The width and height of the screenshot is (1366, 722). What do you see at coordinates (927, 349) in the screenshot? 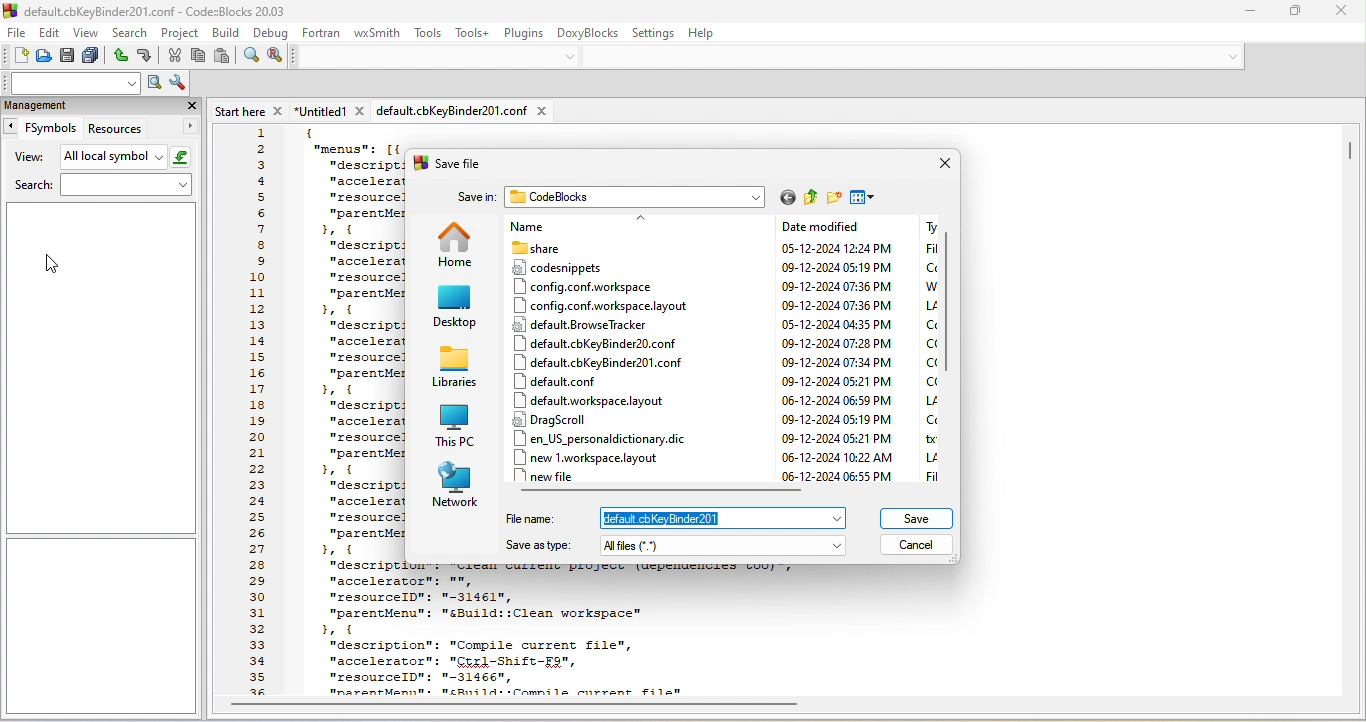
I see `type` at bounding box center [927, 349].